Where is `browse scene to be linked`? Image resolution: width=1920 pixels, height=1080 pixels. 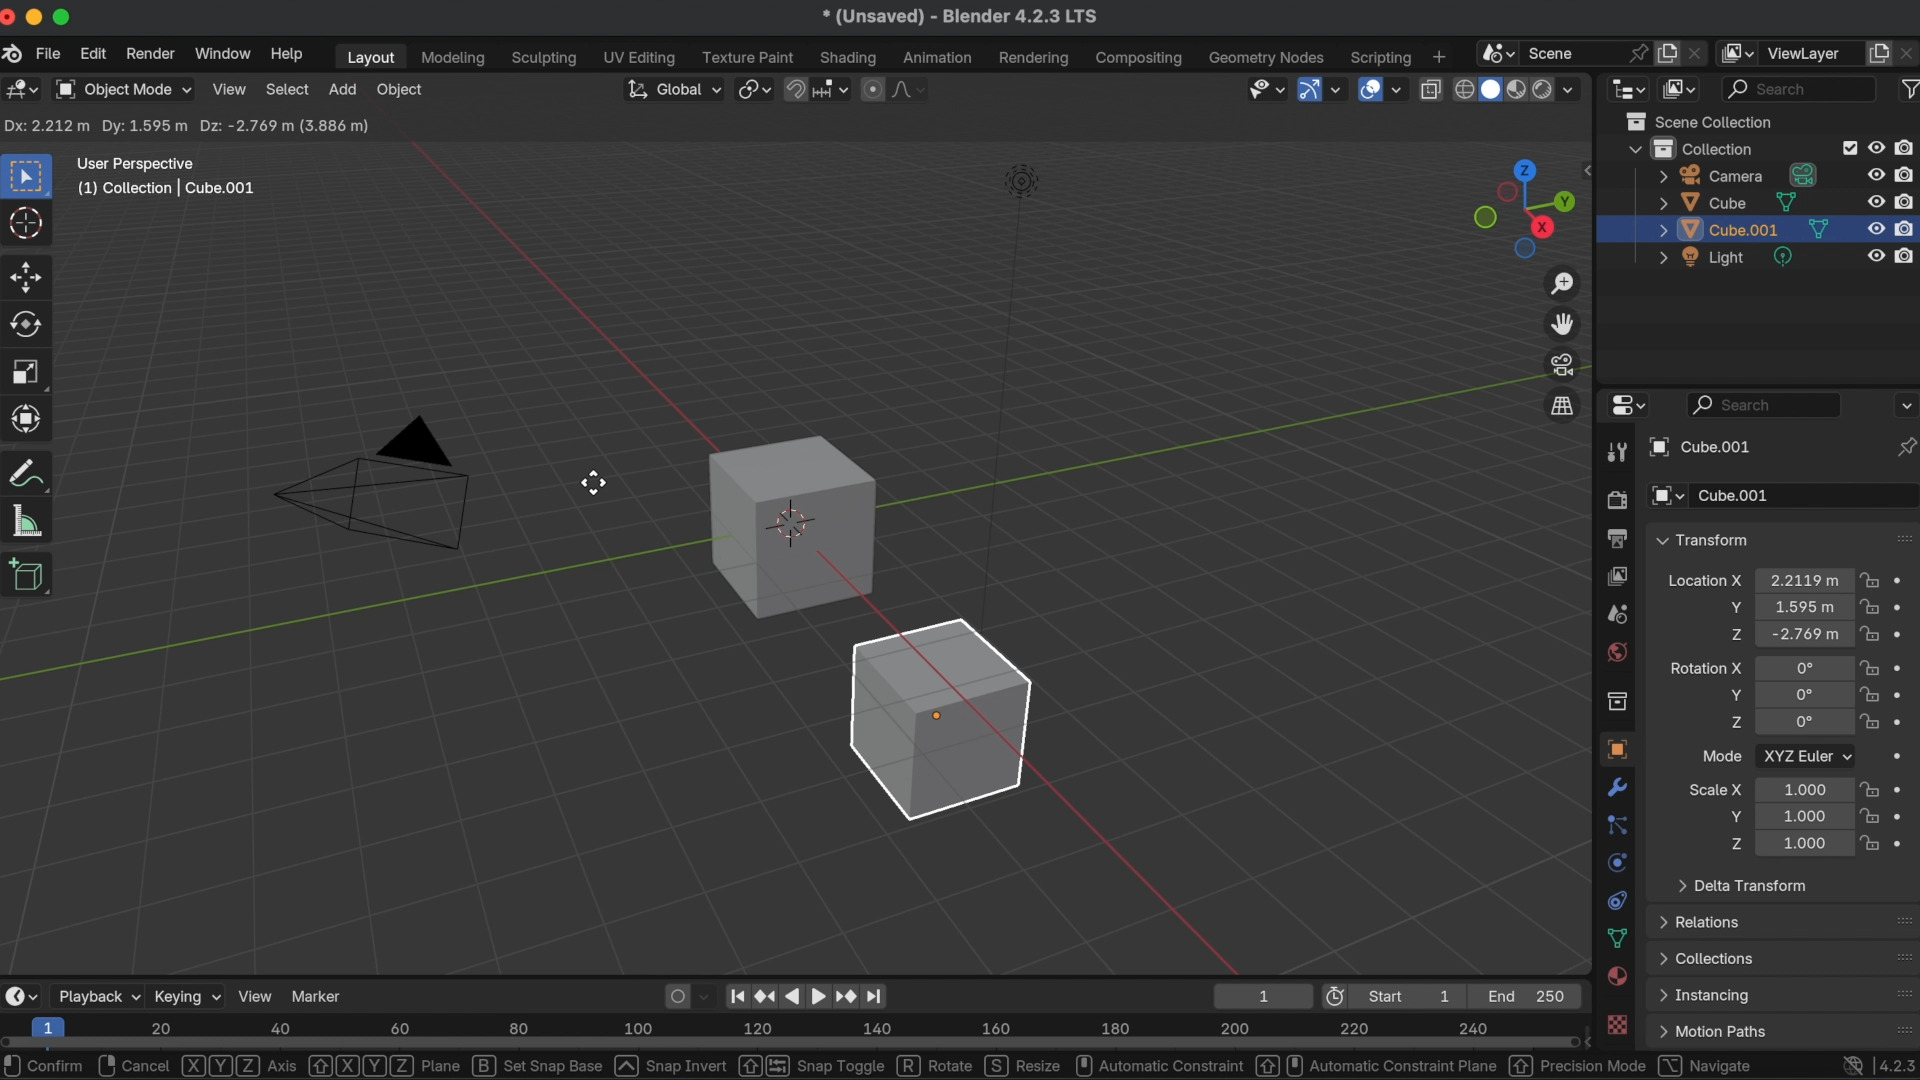 browse scene to be linked is located at coordinates (1495, 51).